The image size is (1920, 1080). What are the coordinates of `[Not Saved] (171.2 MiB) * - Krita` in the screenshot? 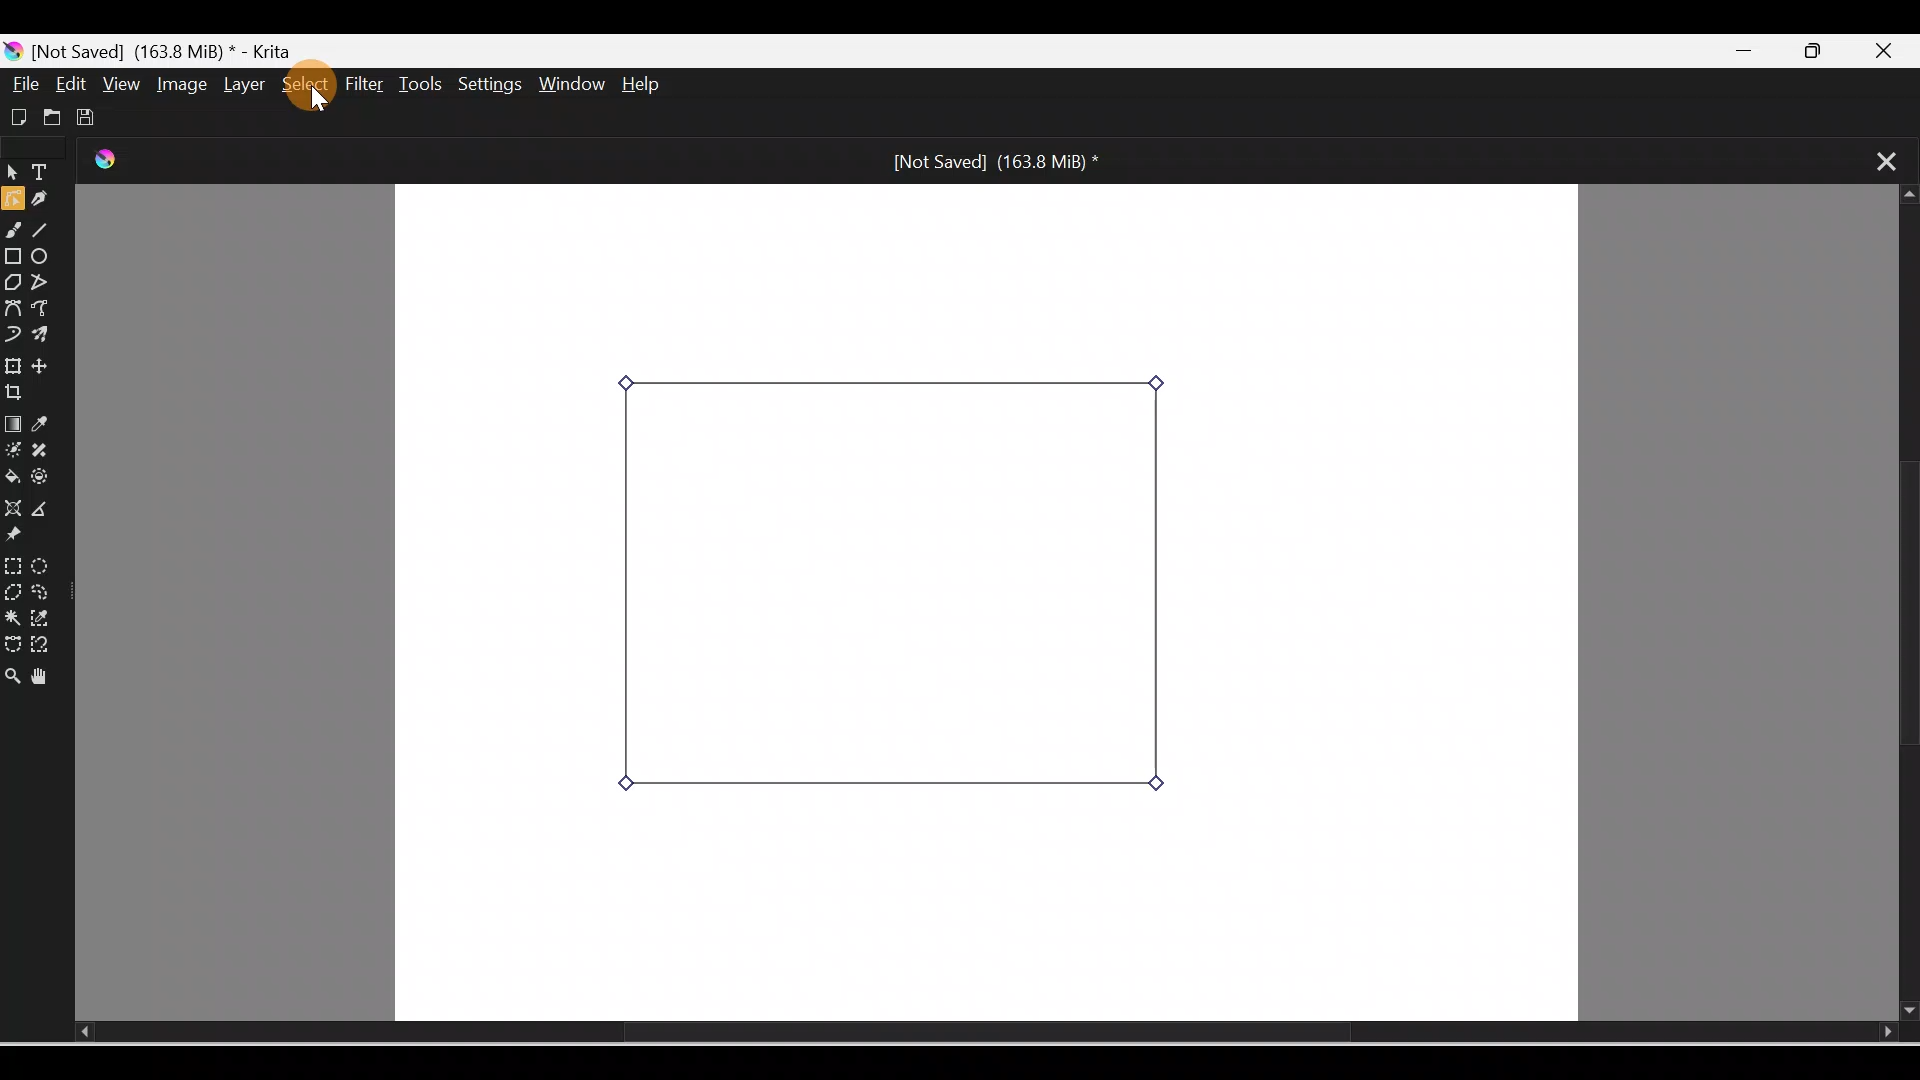 It's located at (160, 49).